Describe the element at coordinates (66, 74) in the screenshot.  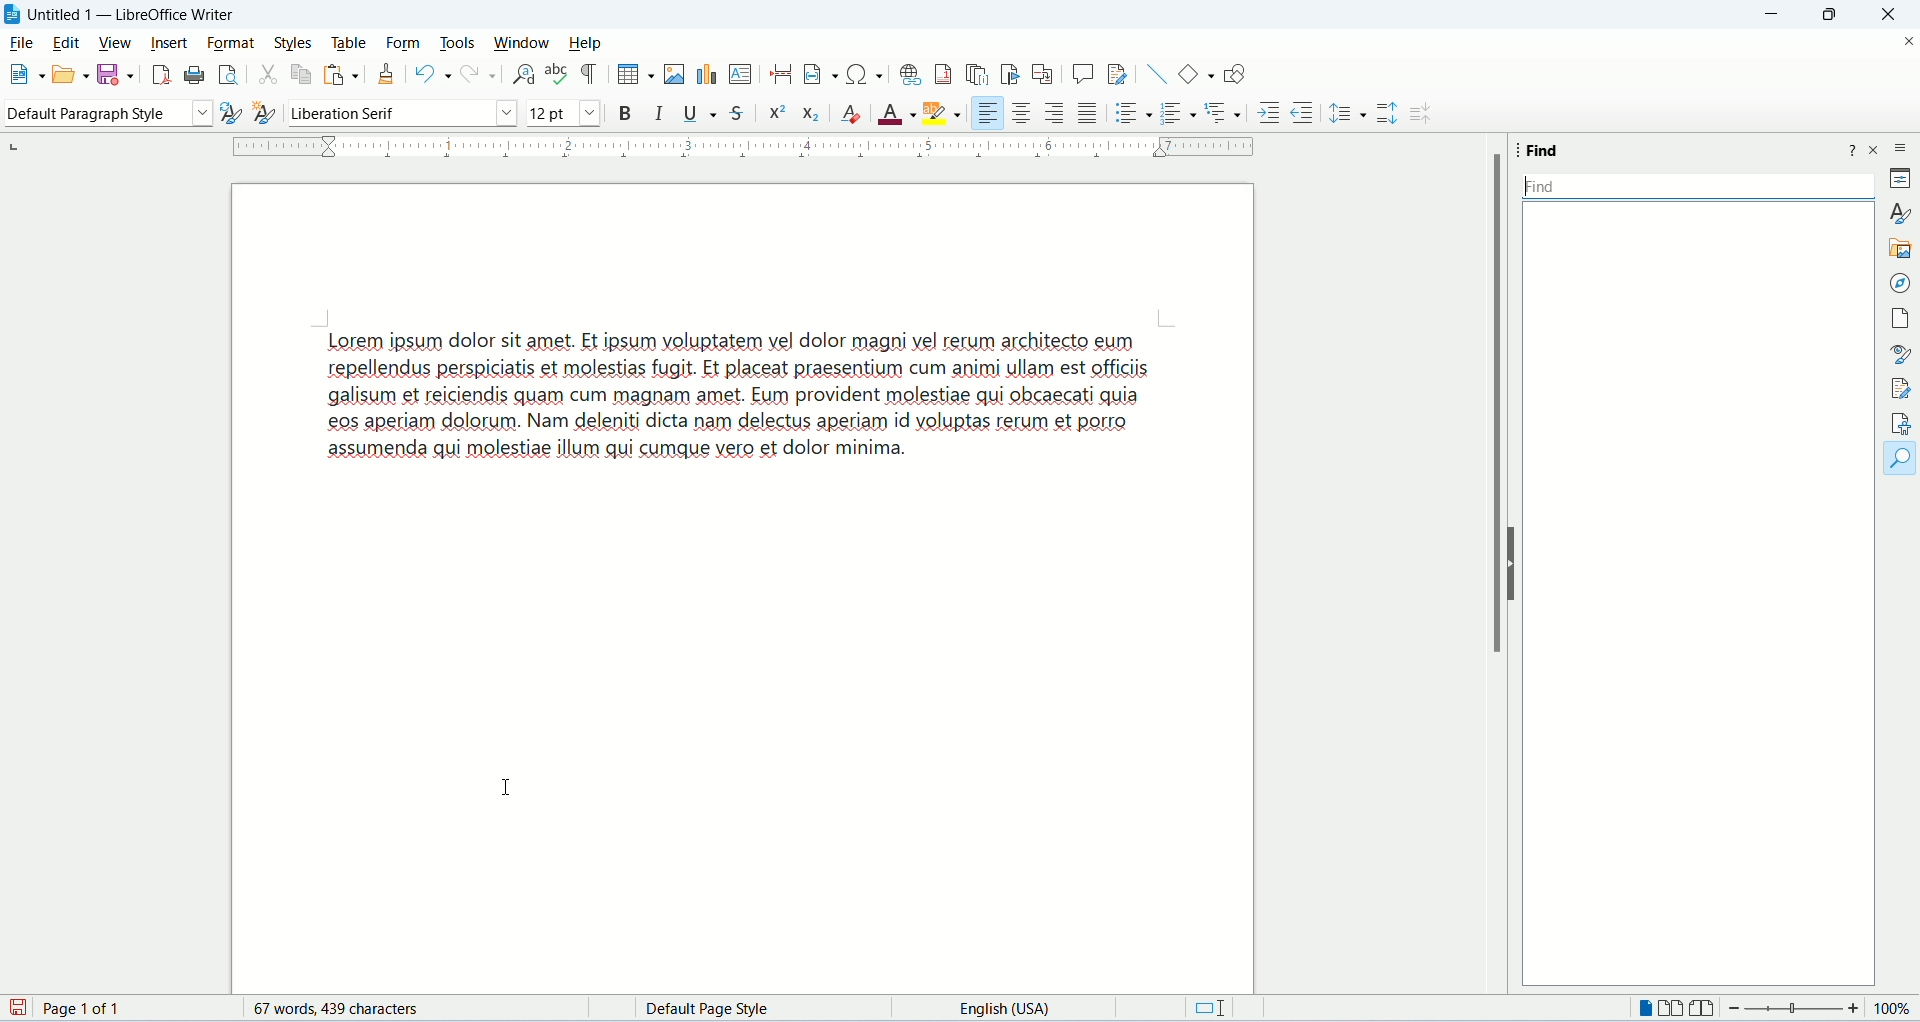
I see `open` at that location.